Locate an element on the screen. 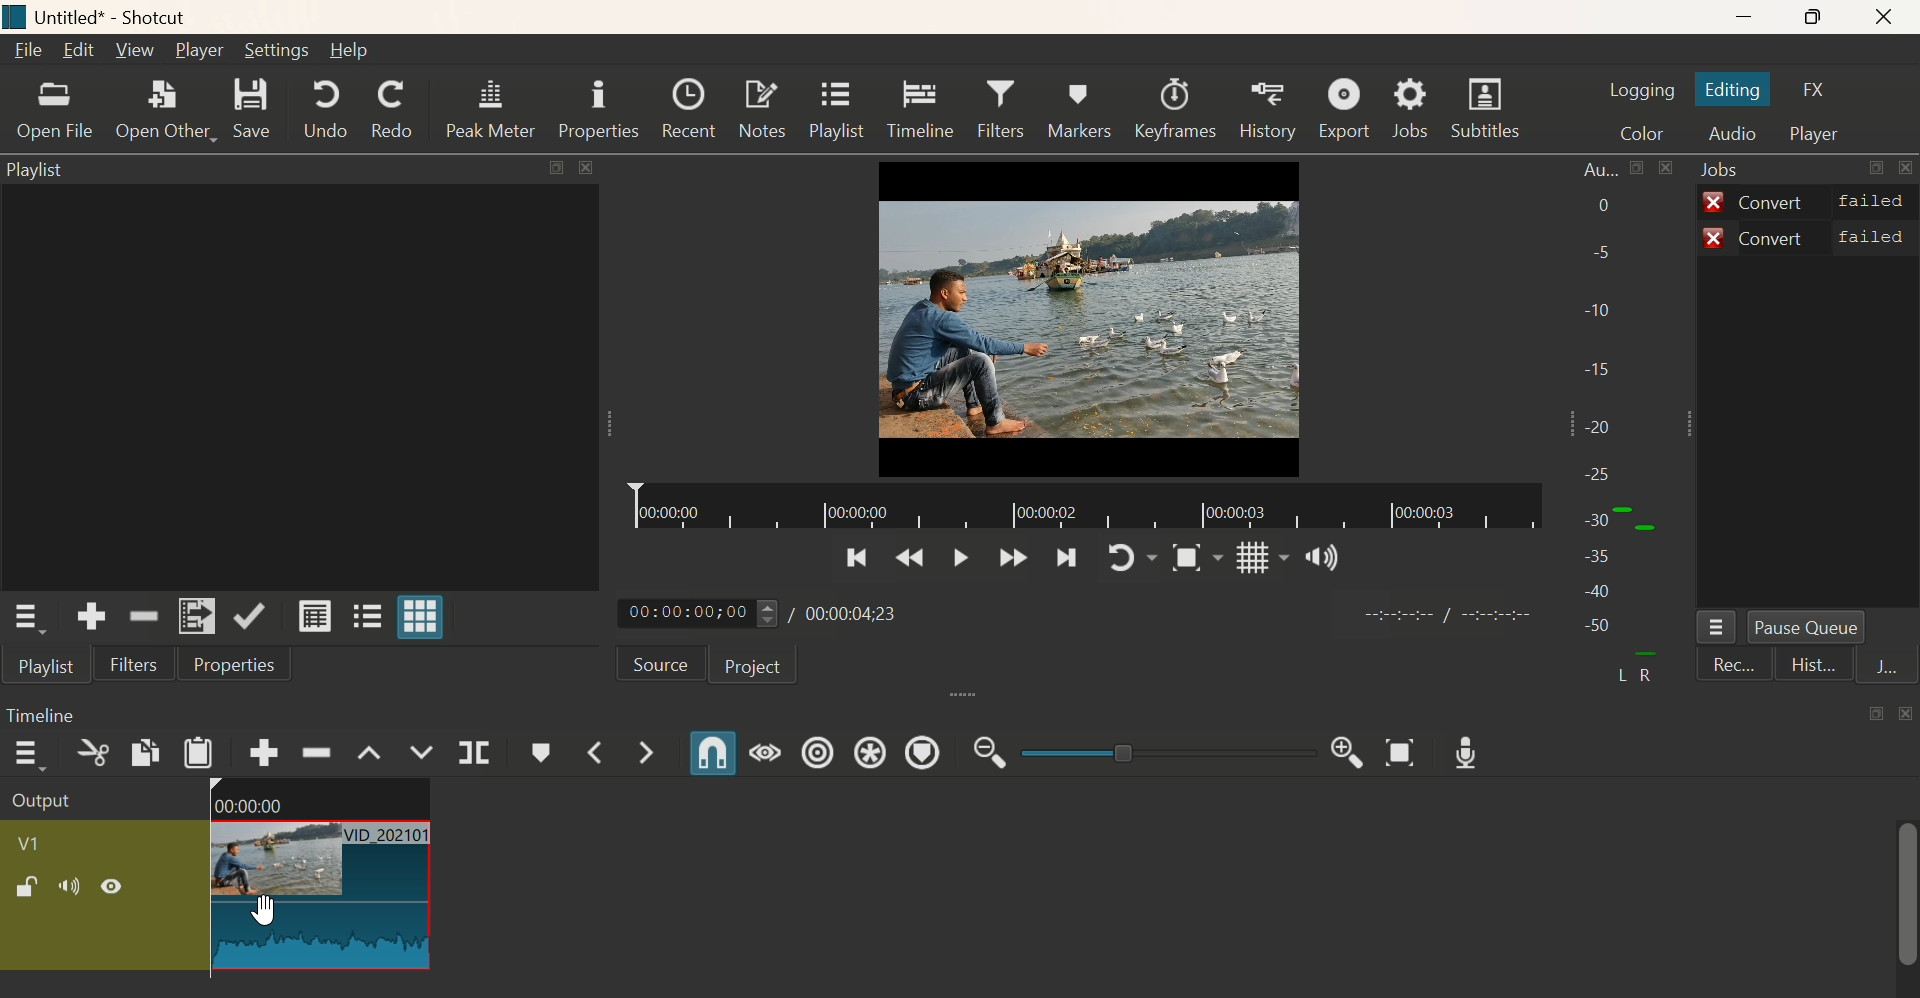 The height and width of the screenshot is (998, 1920).  is located at coordinates (815, 753).